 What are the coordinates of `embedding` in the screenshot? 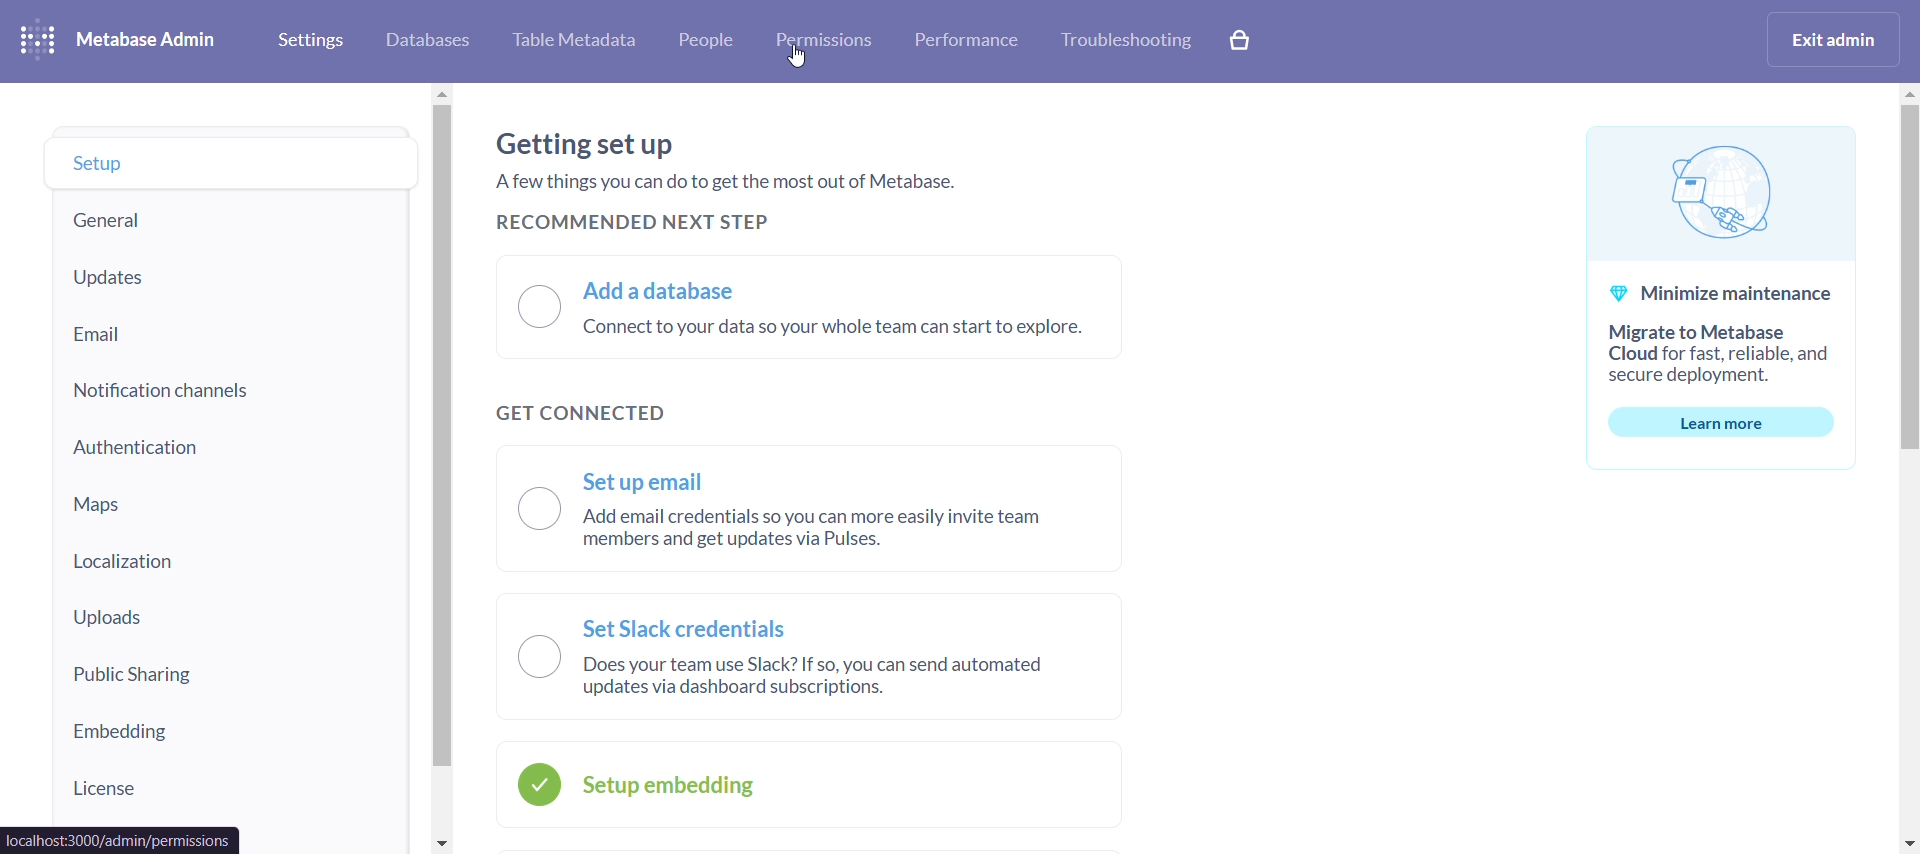 It's located at (226, 742).